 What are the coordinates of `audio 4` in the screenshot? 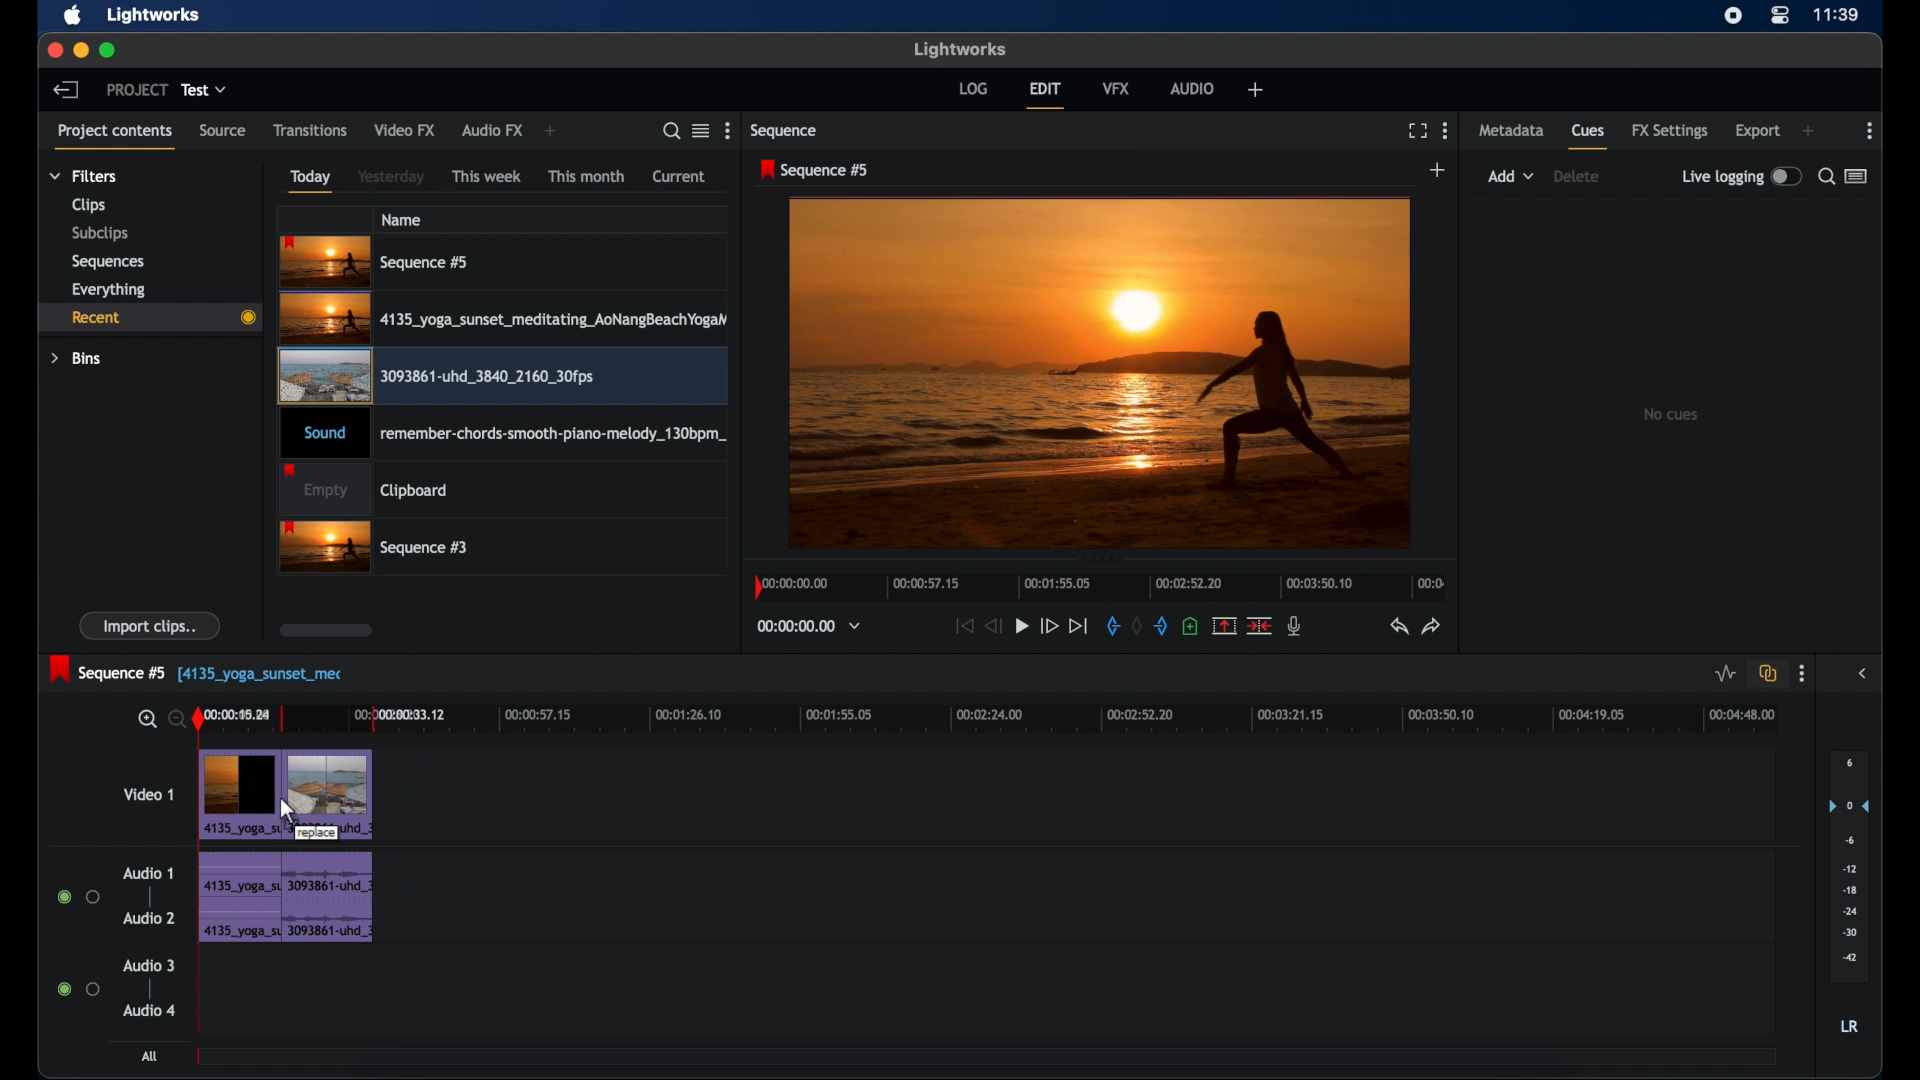 It's located at (146, 1011).